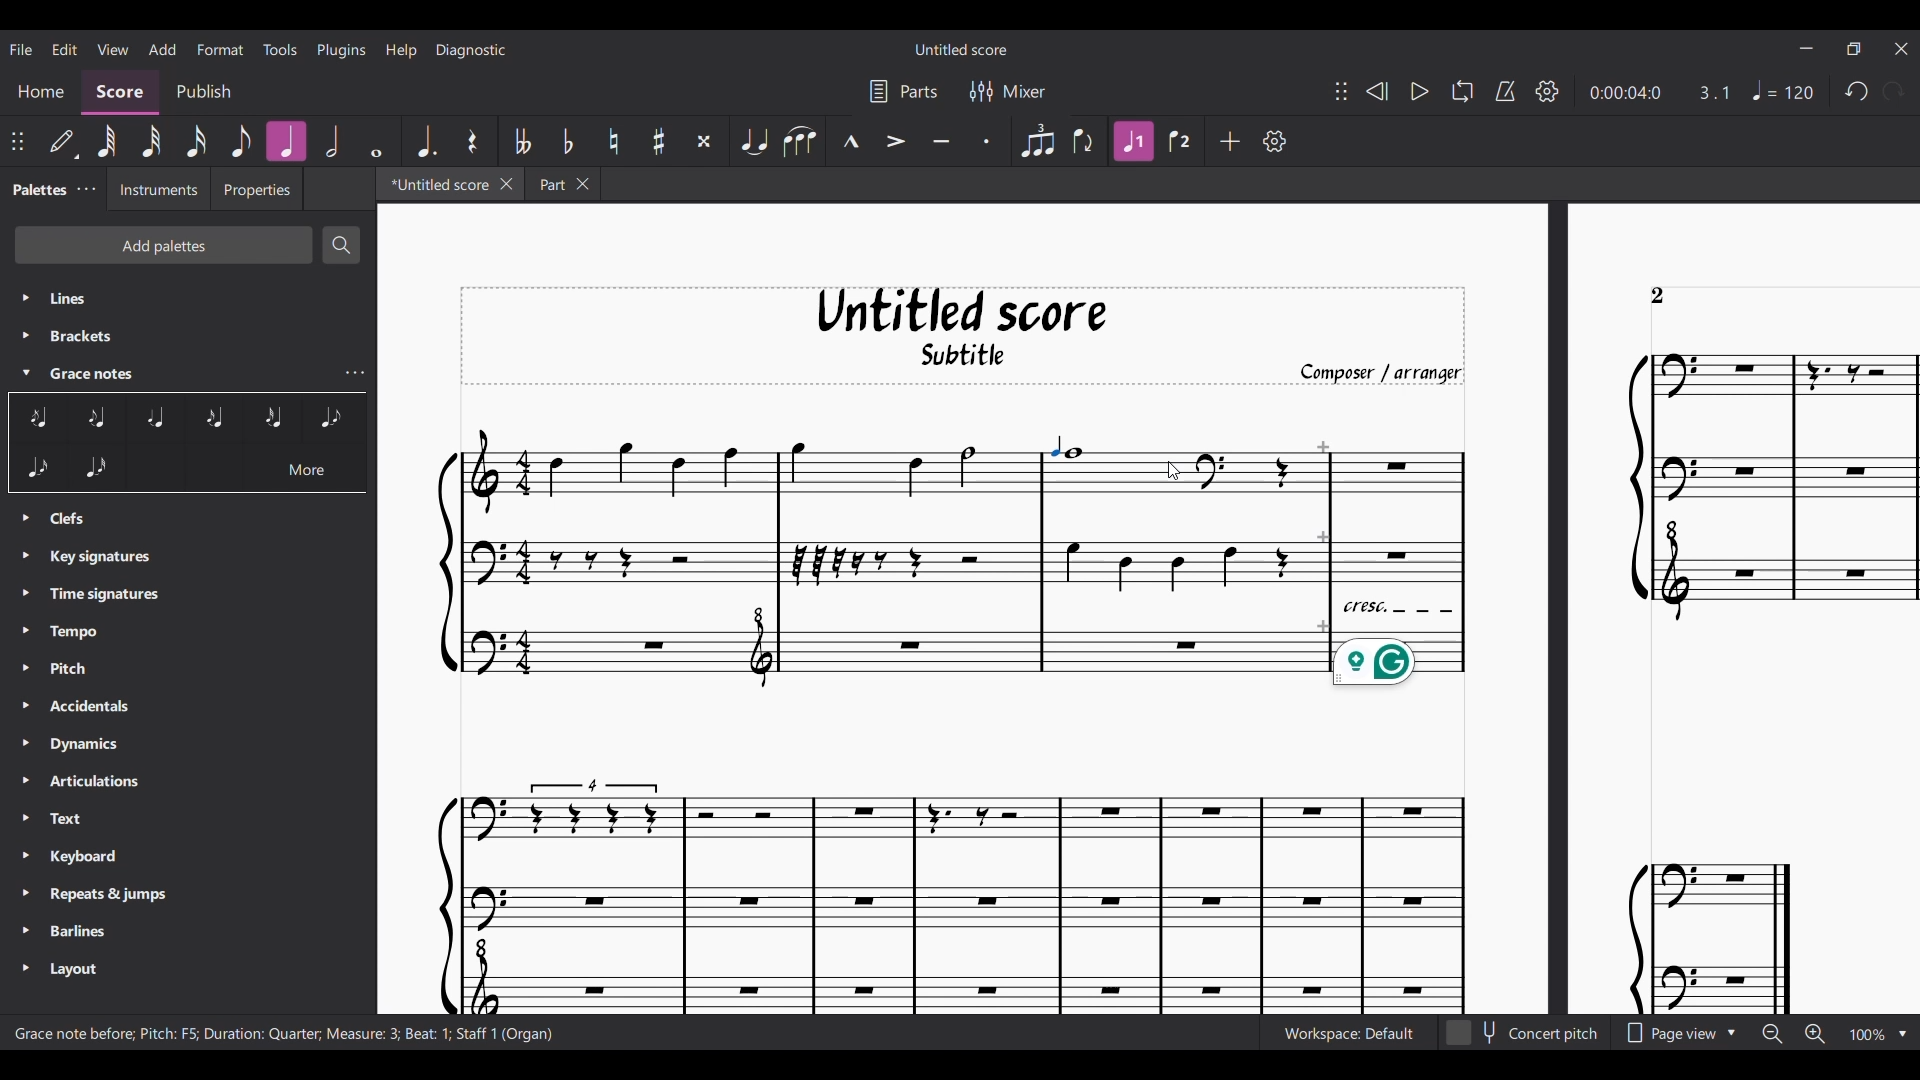 Image resolution: width=1920 pixels, height=1080 pixels. I want to click on Score title, sub-title, and composer name, so click(963, 336).